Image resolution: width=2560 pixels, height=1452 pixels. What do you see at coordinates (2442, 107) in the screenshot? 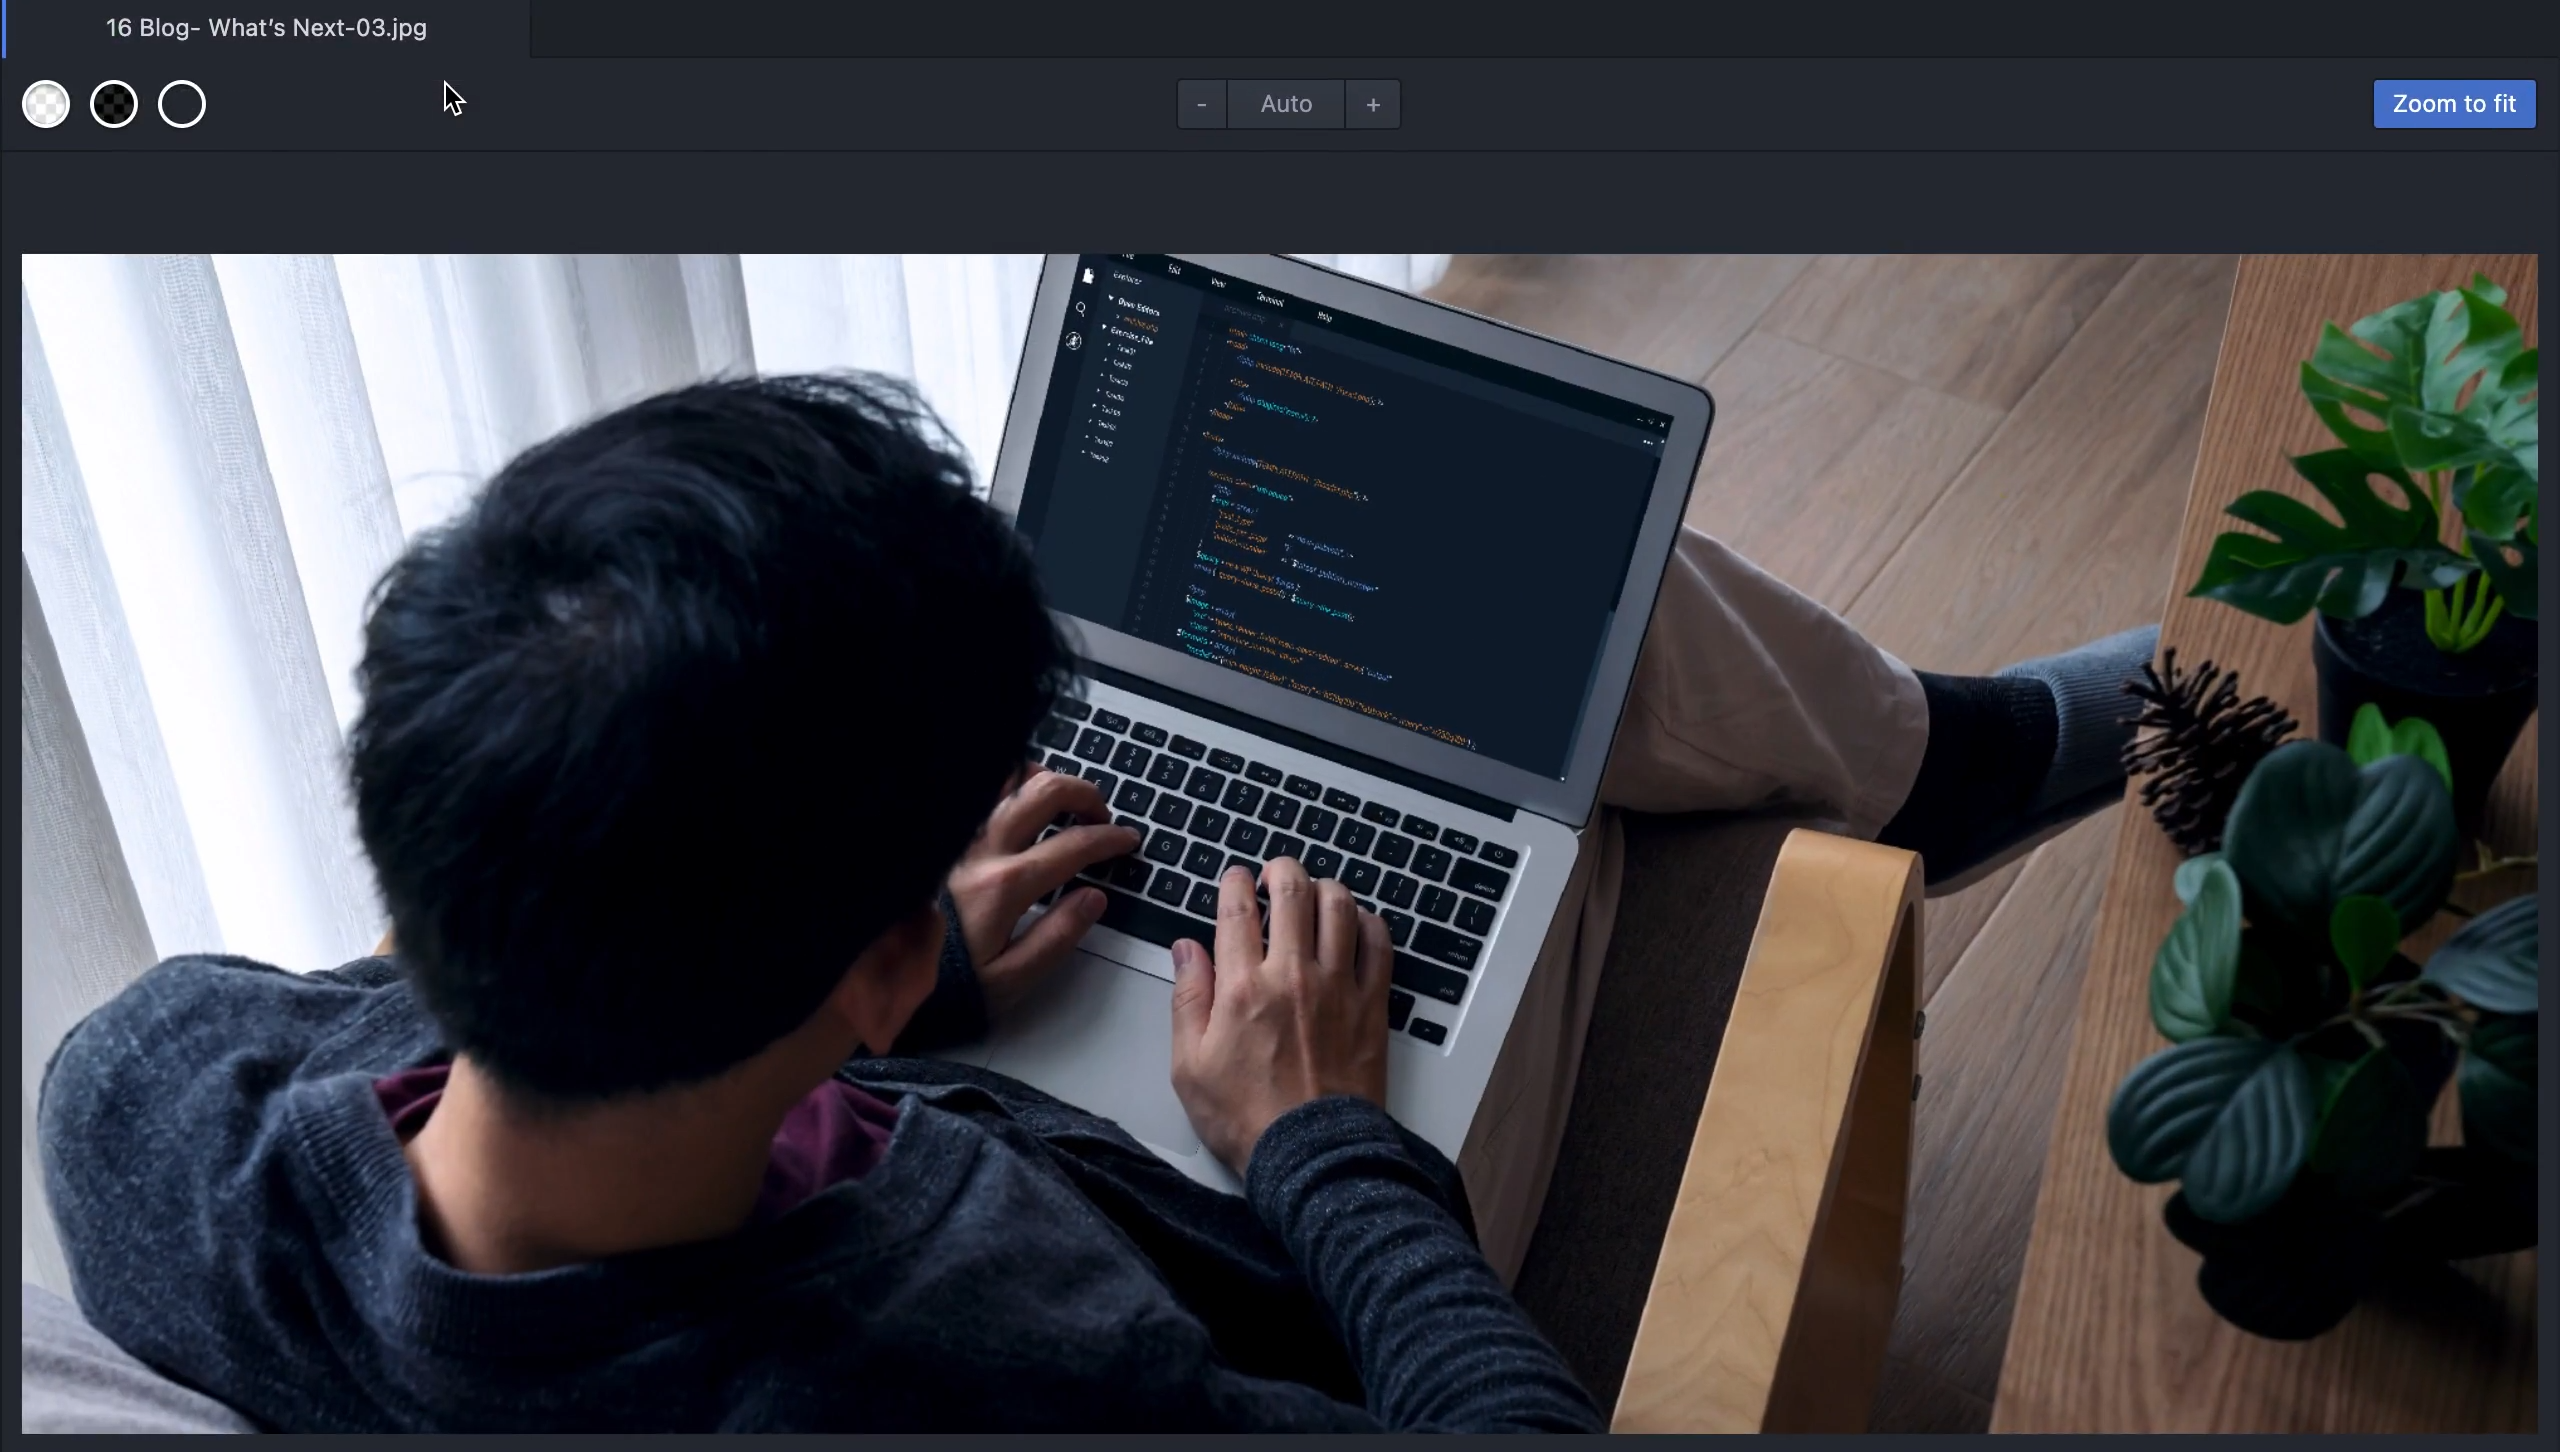
I see `zoom to fit` at bounding box center [2442, 107].